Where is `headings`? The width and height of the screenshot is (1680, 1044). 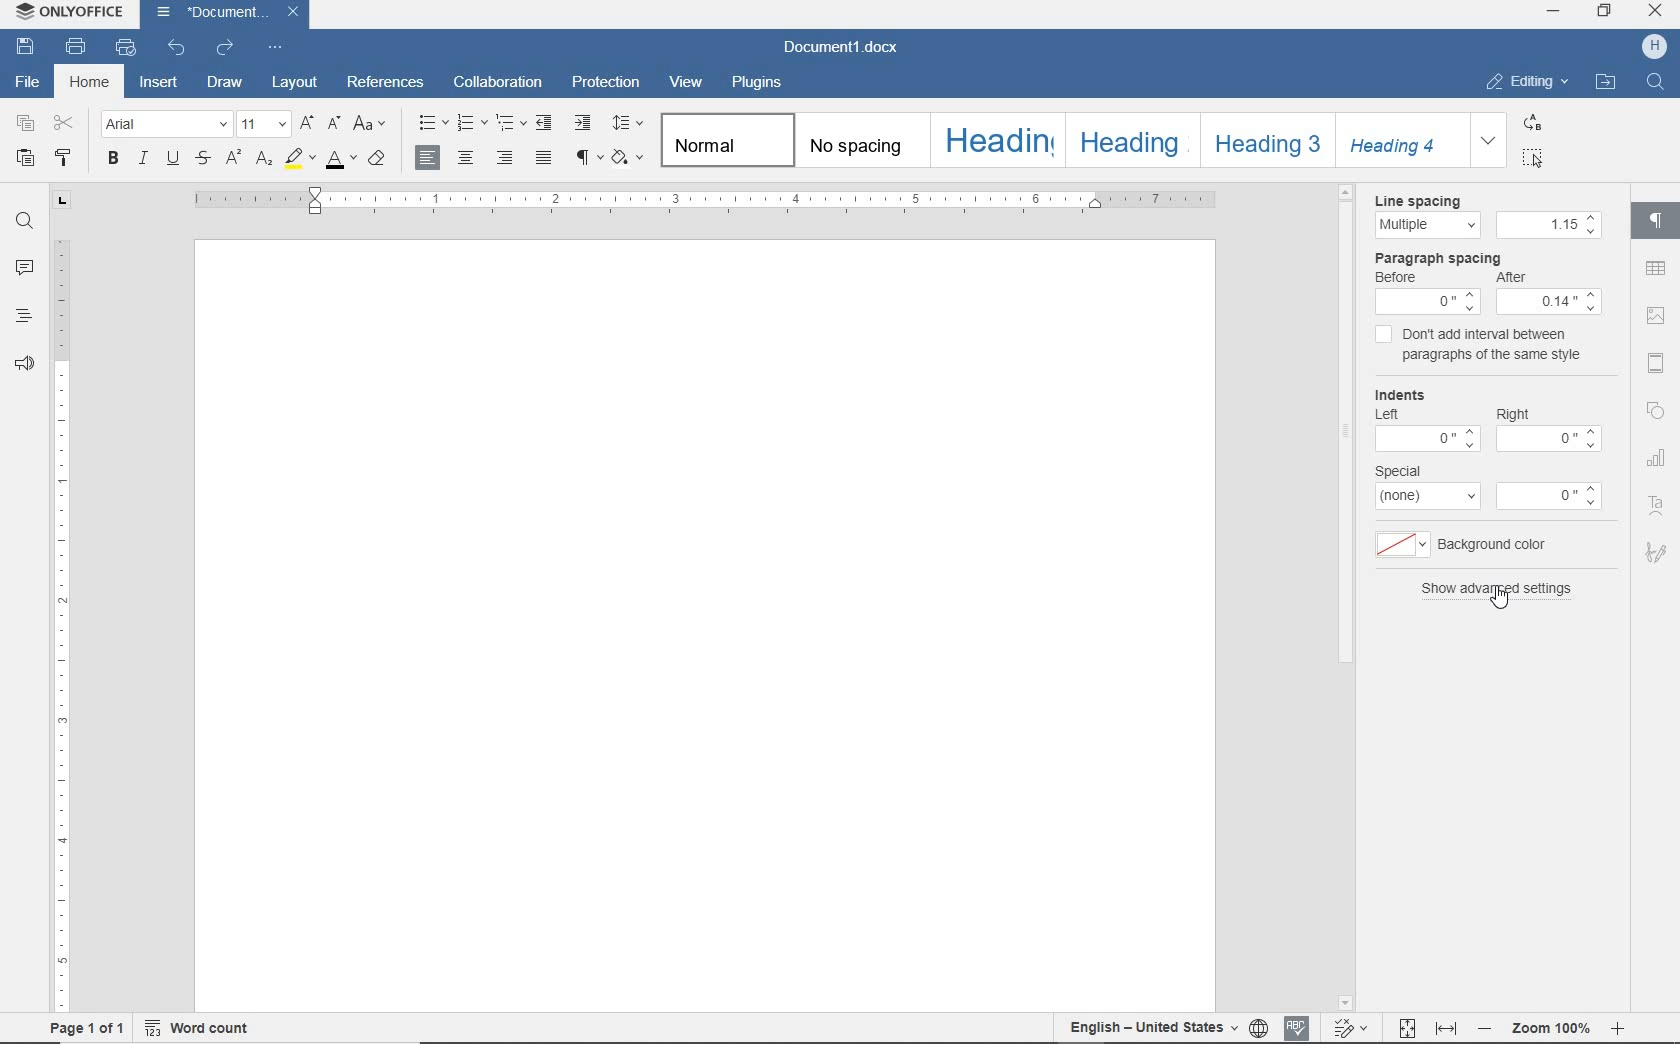 headings is located at coordinates (23, 315).